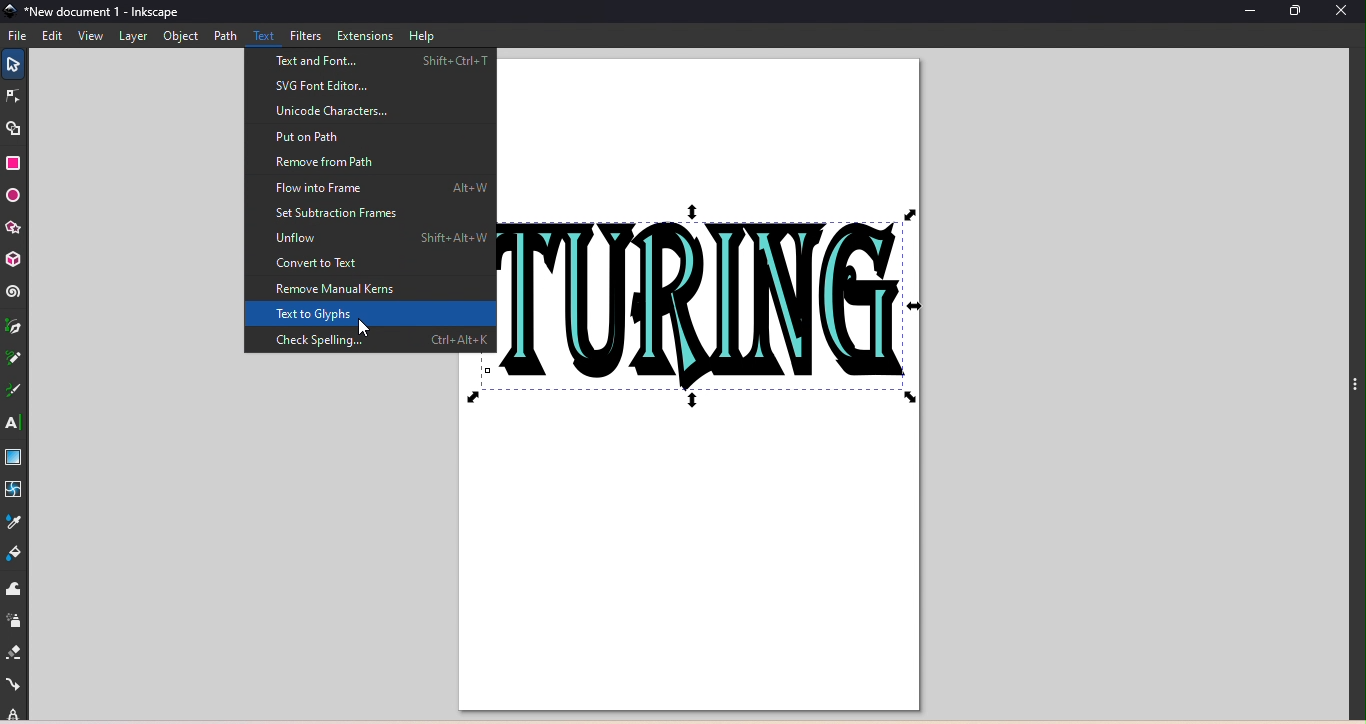  What do you see at coordinates (14, 621) in the screenshot?
I see `Spray tool` at bounding box center [14, 621].